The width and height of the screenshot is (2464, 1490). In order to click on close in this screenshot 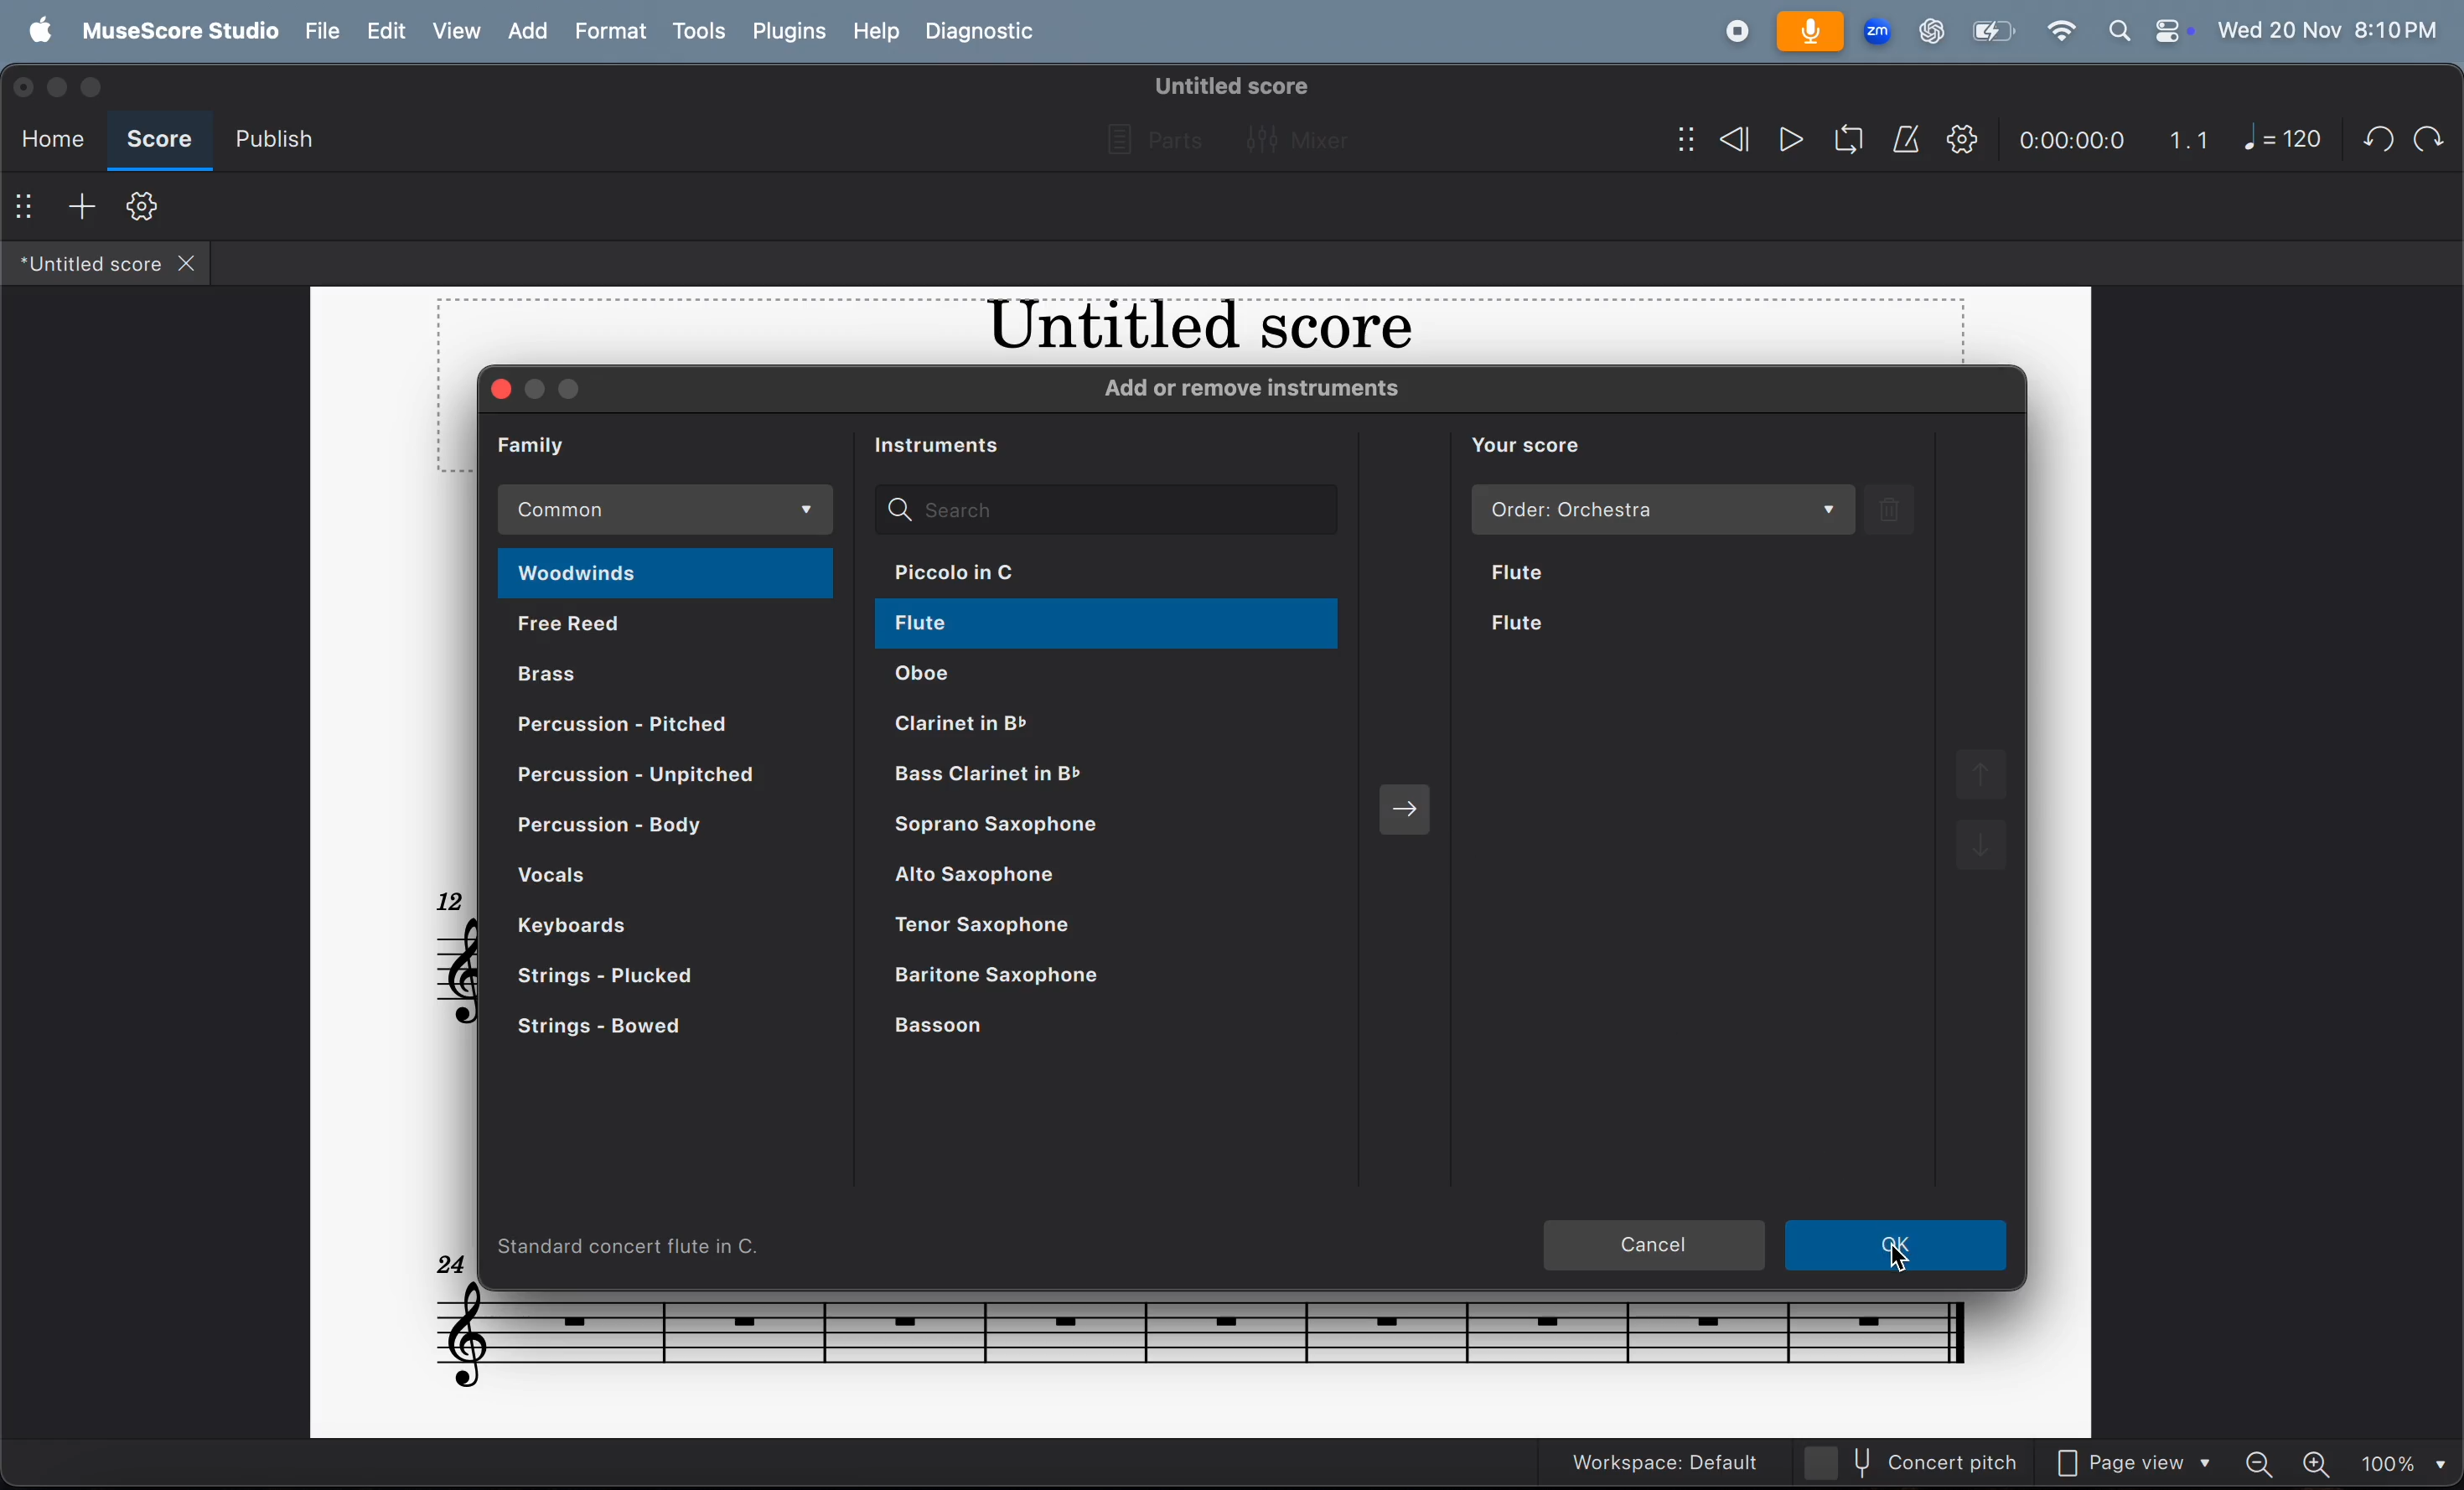, I will do `click(197, 264)`.